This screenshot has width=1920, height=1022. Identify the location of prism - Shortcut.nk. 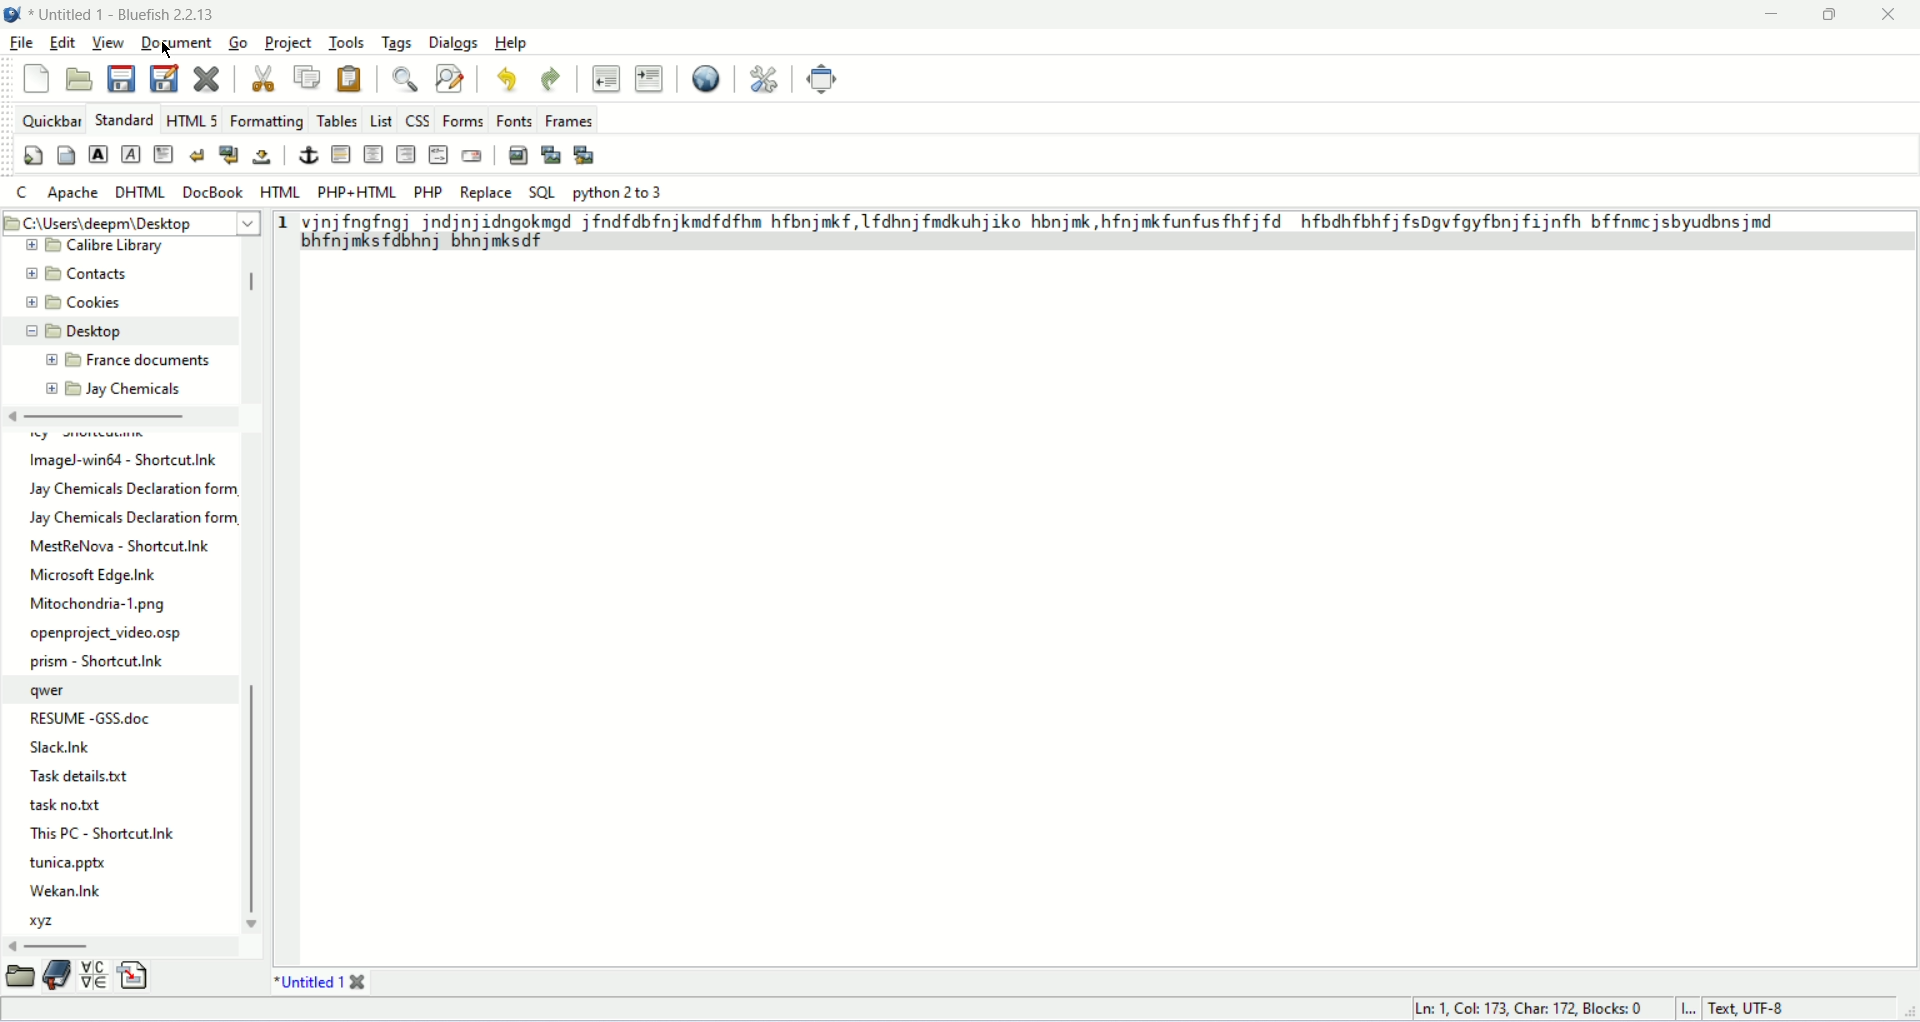
(101, 661).